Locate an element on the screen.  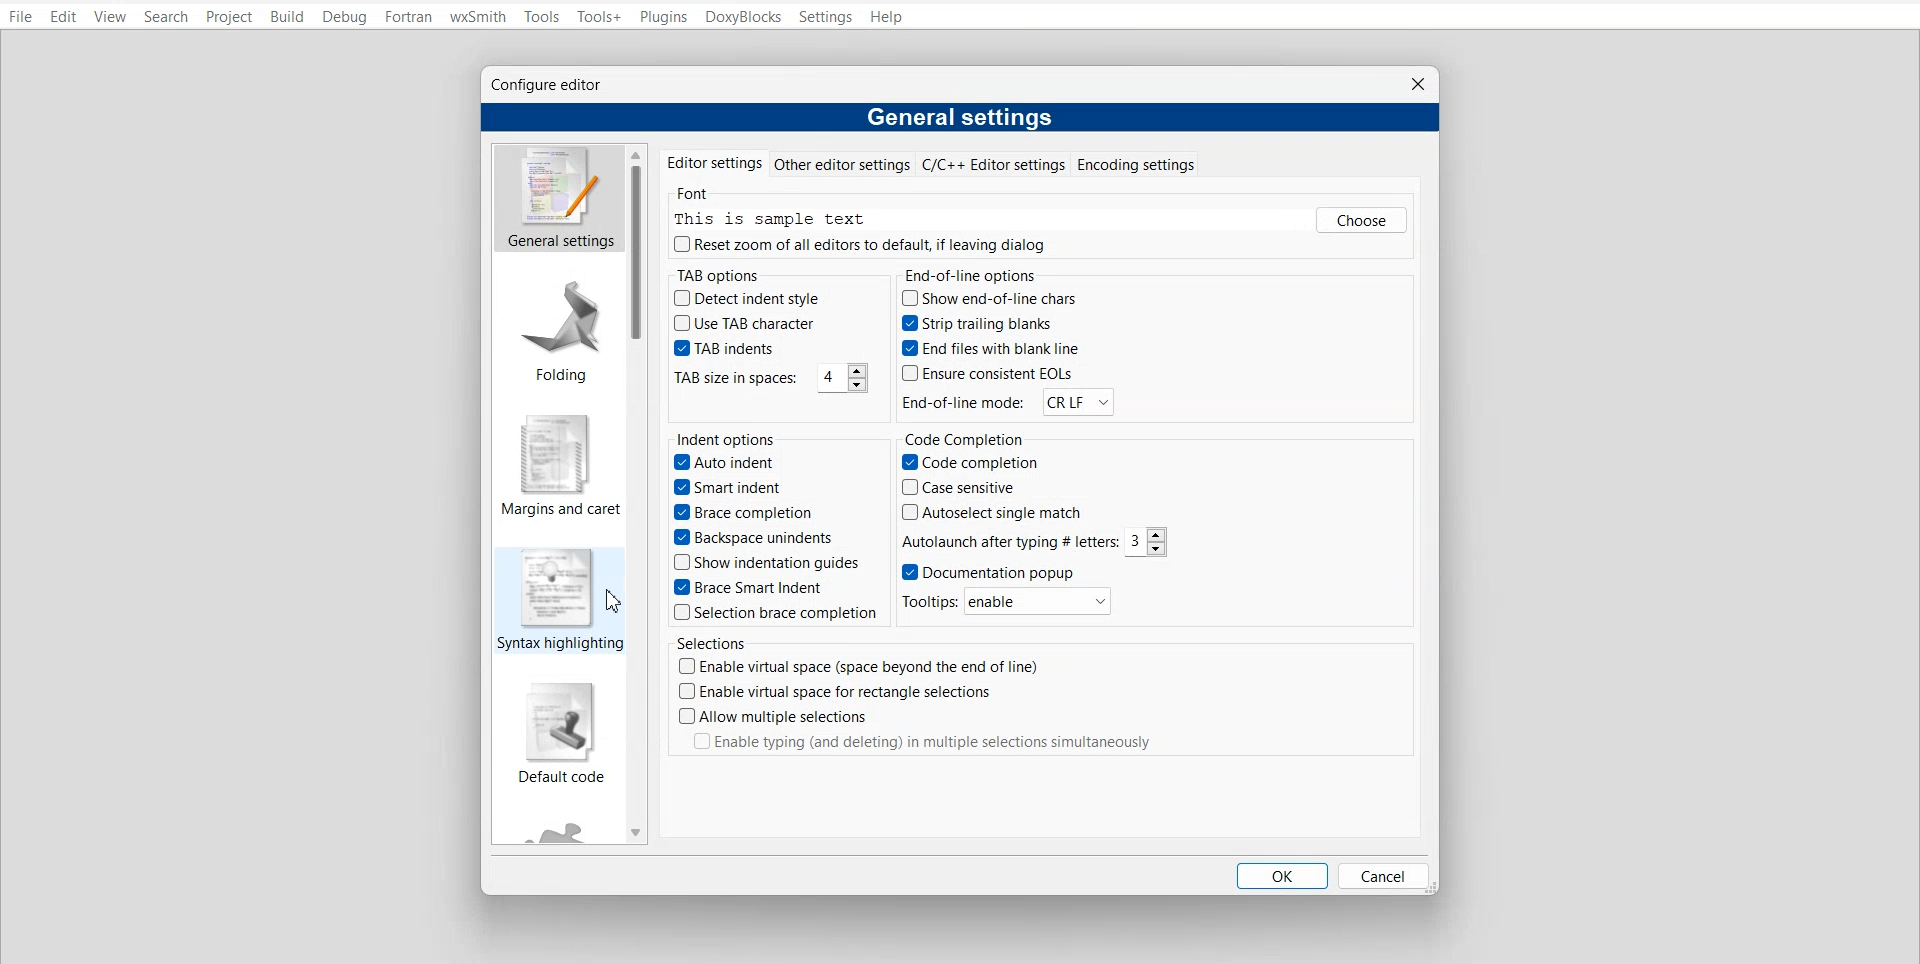
File  is located at coordinates (20, 17).